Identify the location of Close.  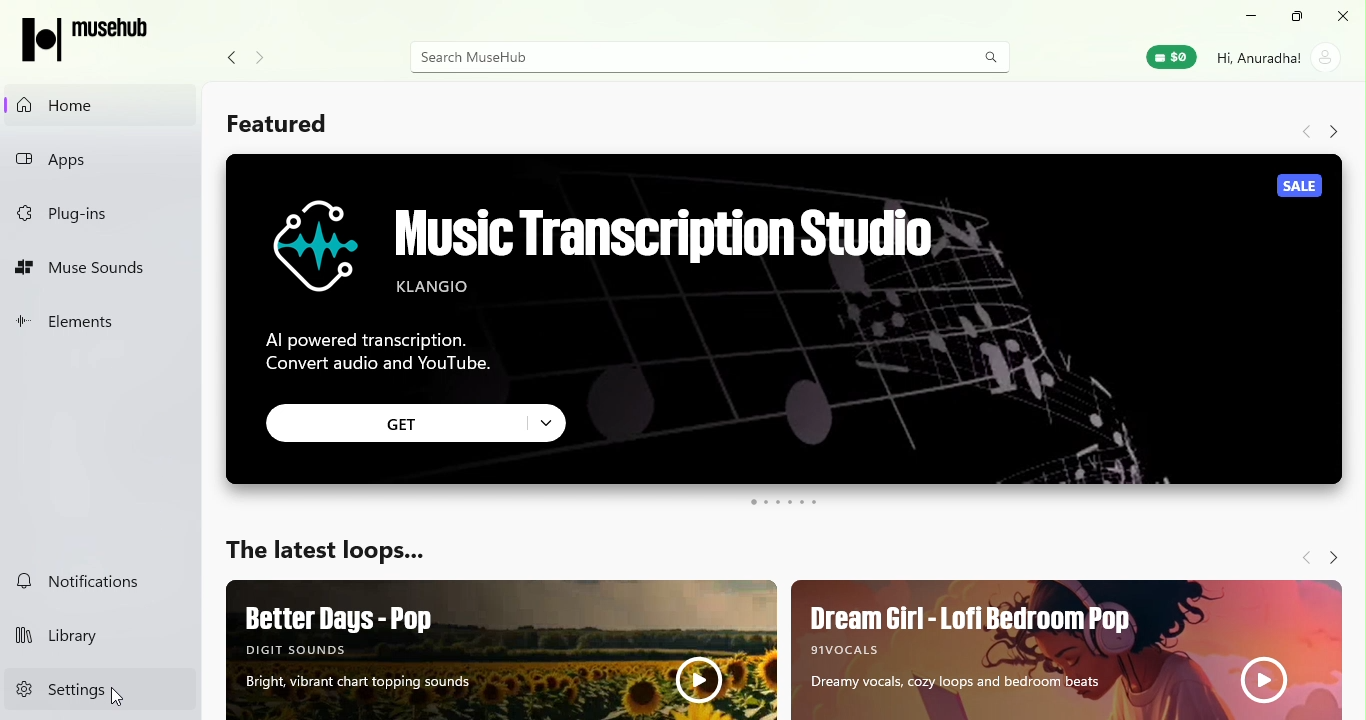
(1346, 19).